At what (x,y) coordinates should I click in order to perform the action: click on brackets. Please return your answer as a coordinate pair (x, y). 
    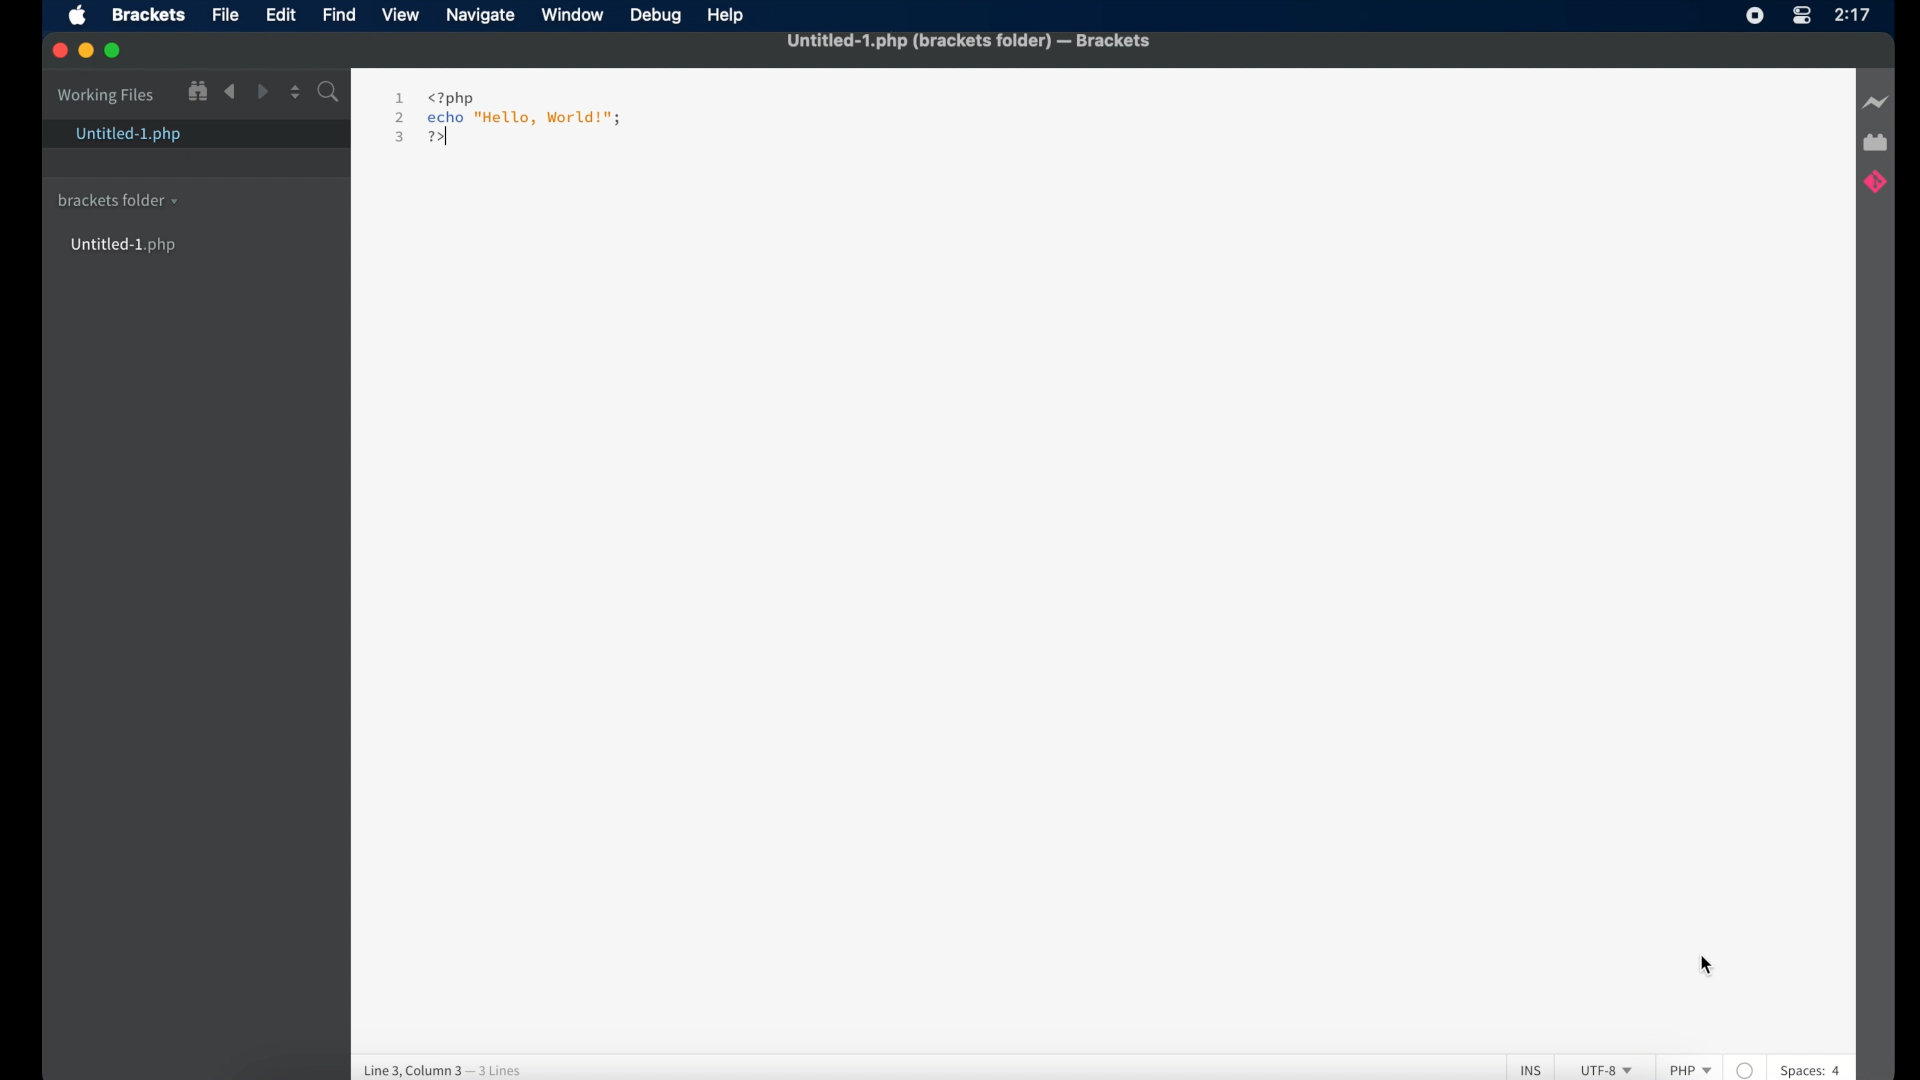
    Looking at the image, I should click on (149, 17).